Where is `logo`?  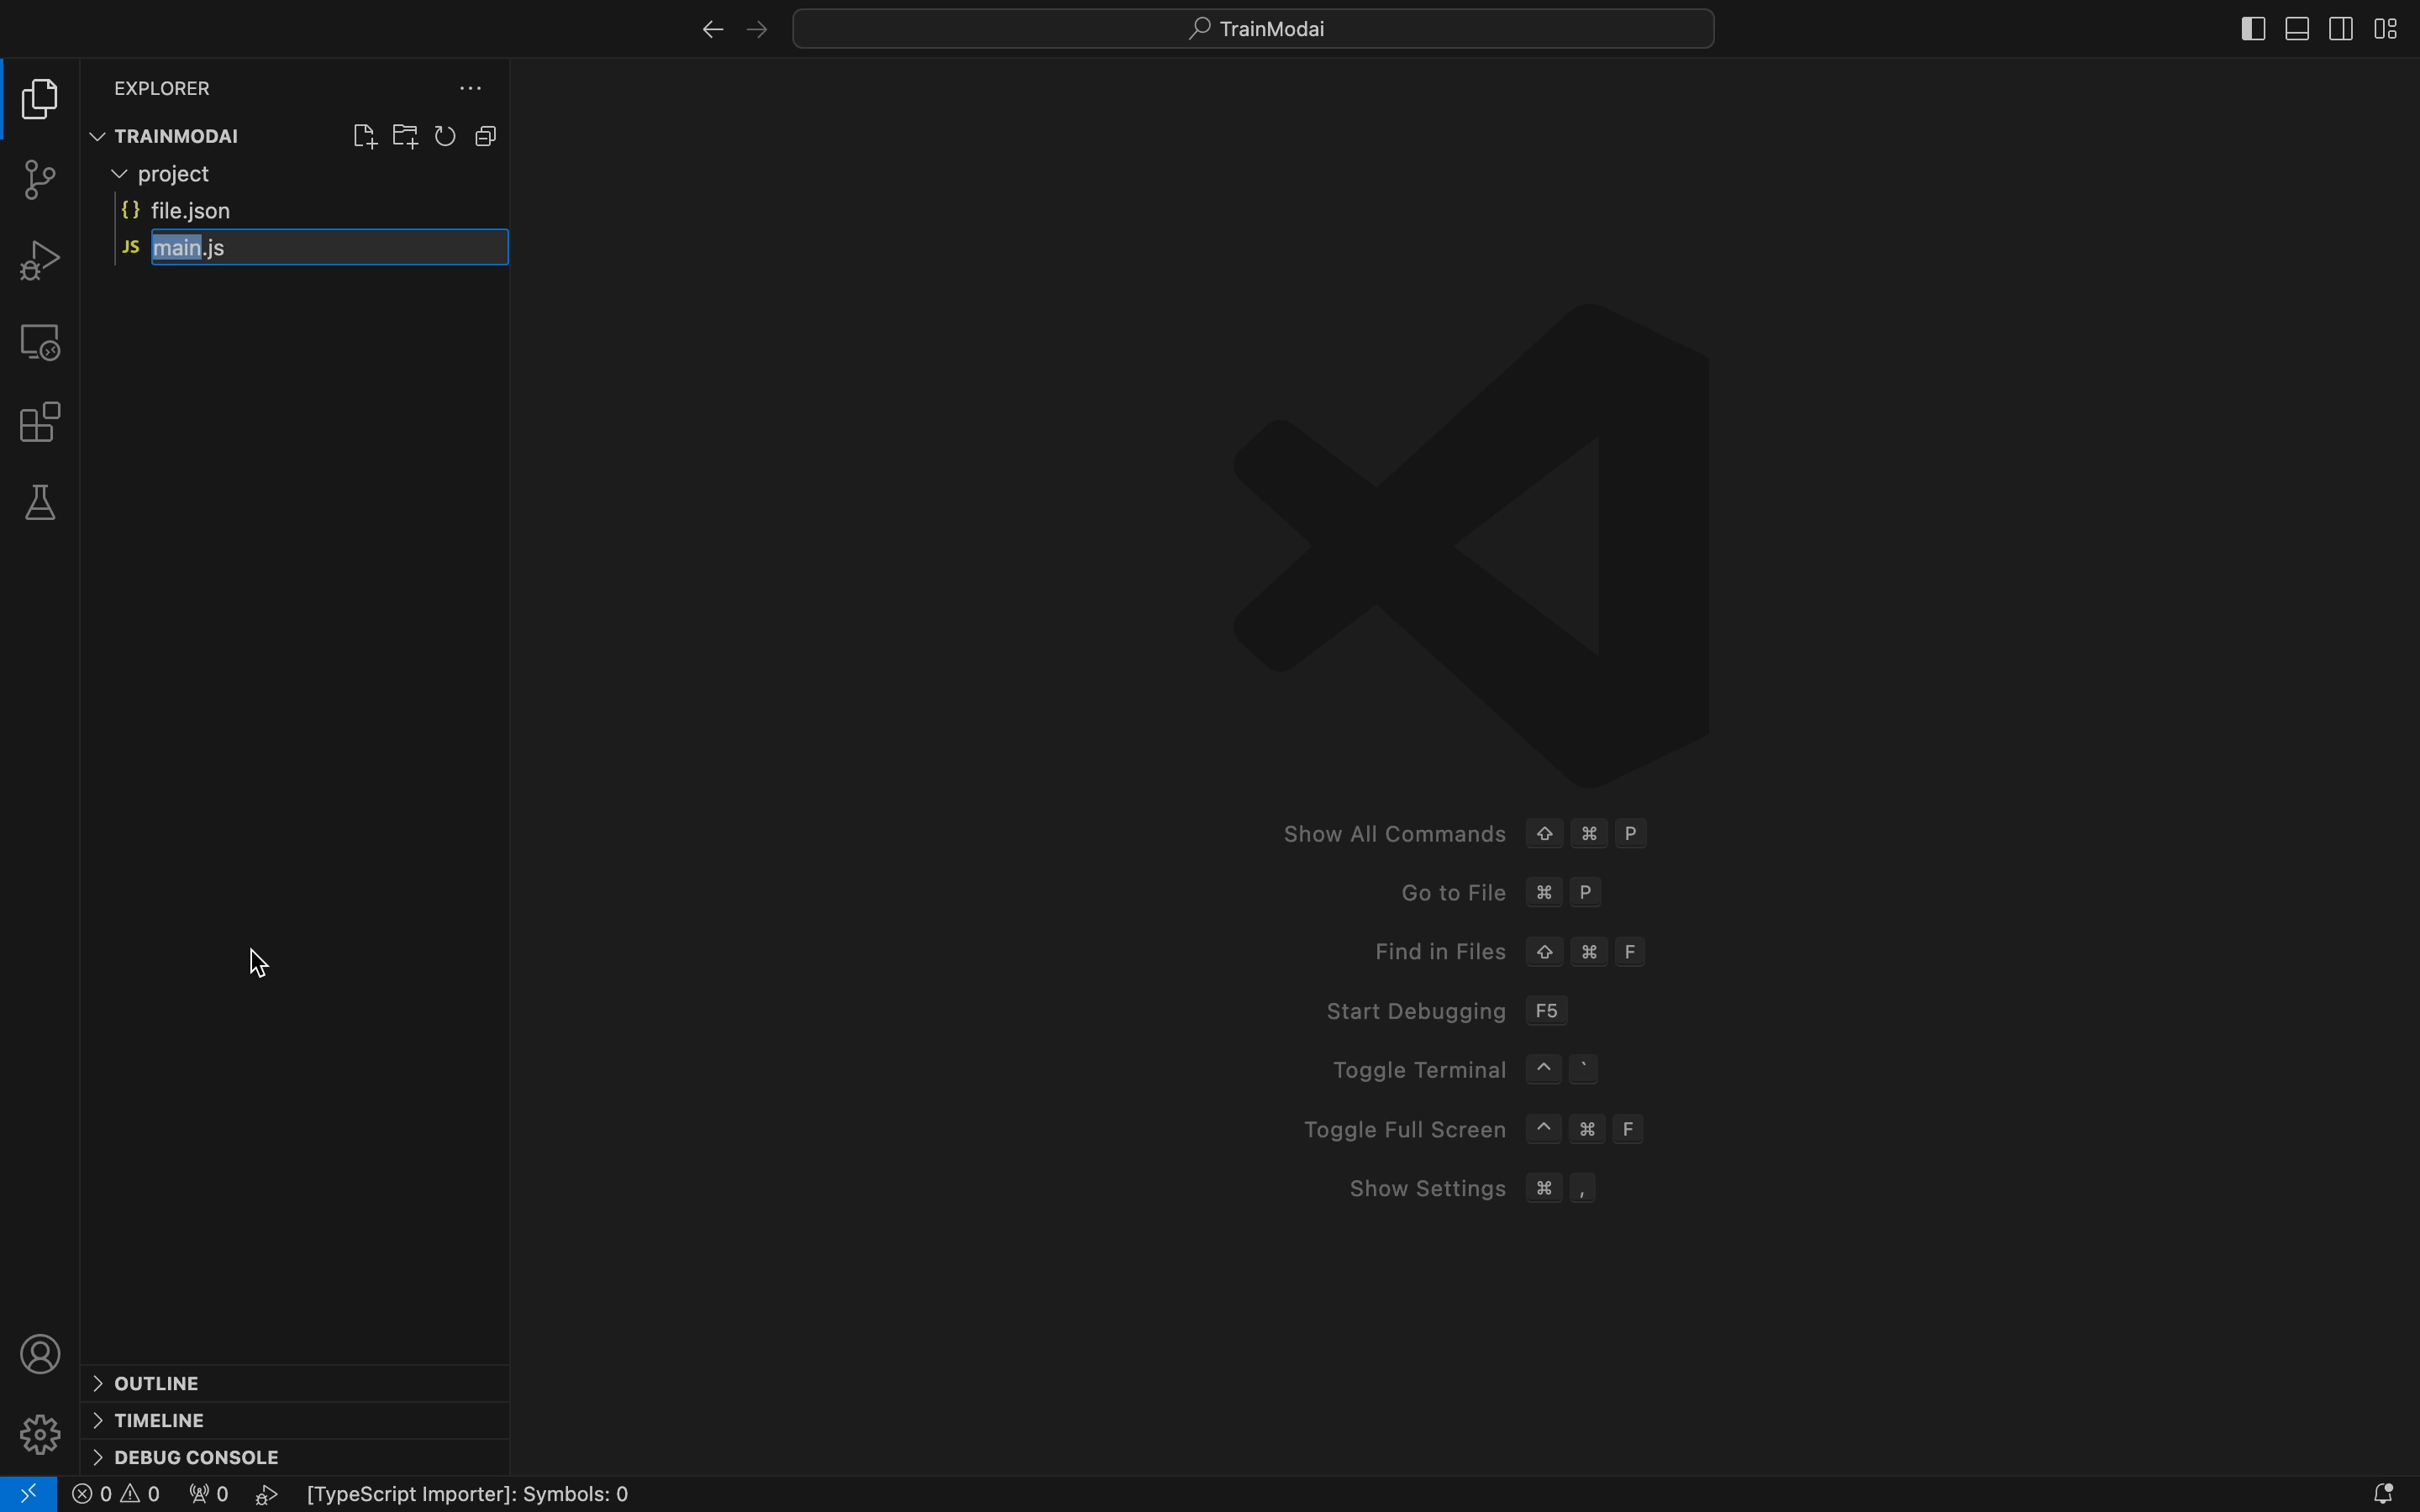
logo is located at coordinates (1476, 535).